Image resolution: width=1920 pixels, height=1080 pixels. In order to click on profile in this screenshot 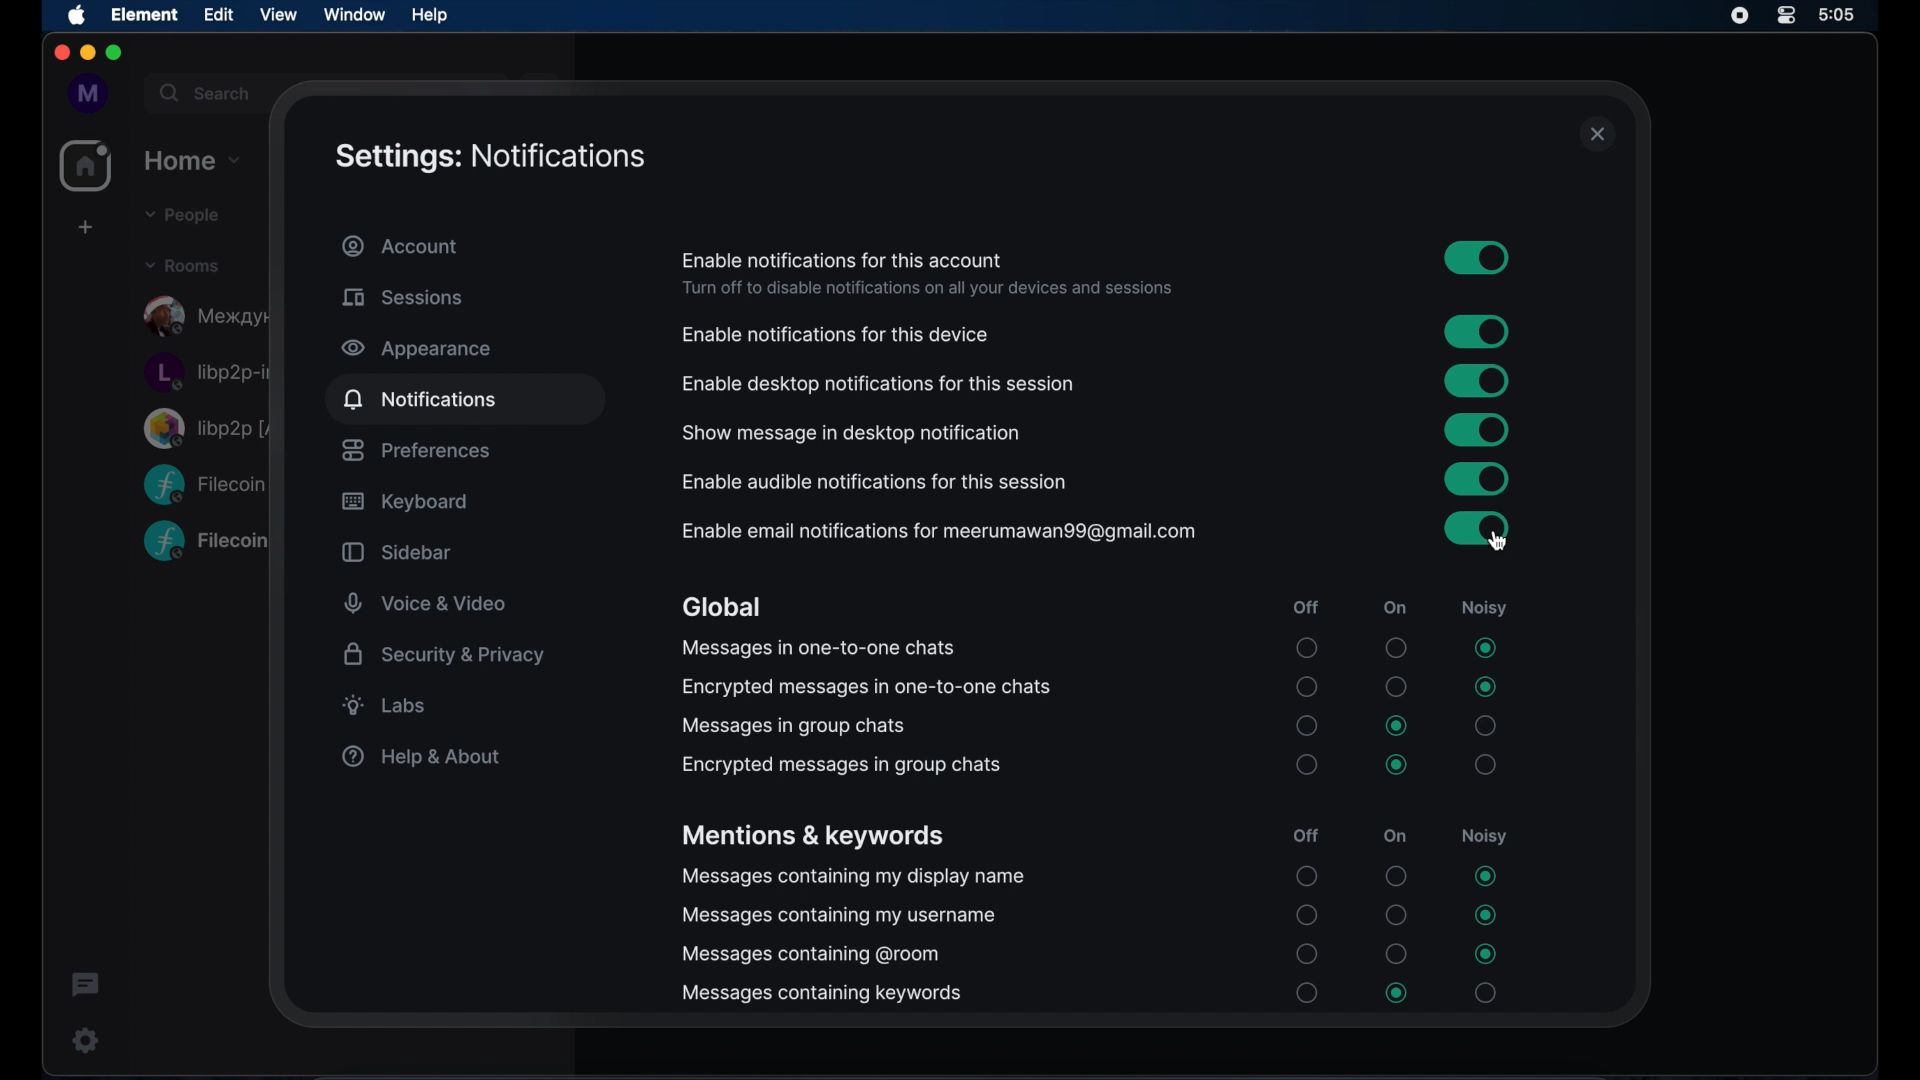, I will do `click(83, 93)`.